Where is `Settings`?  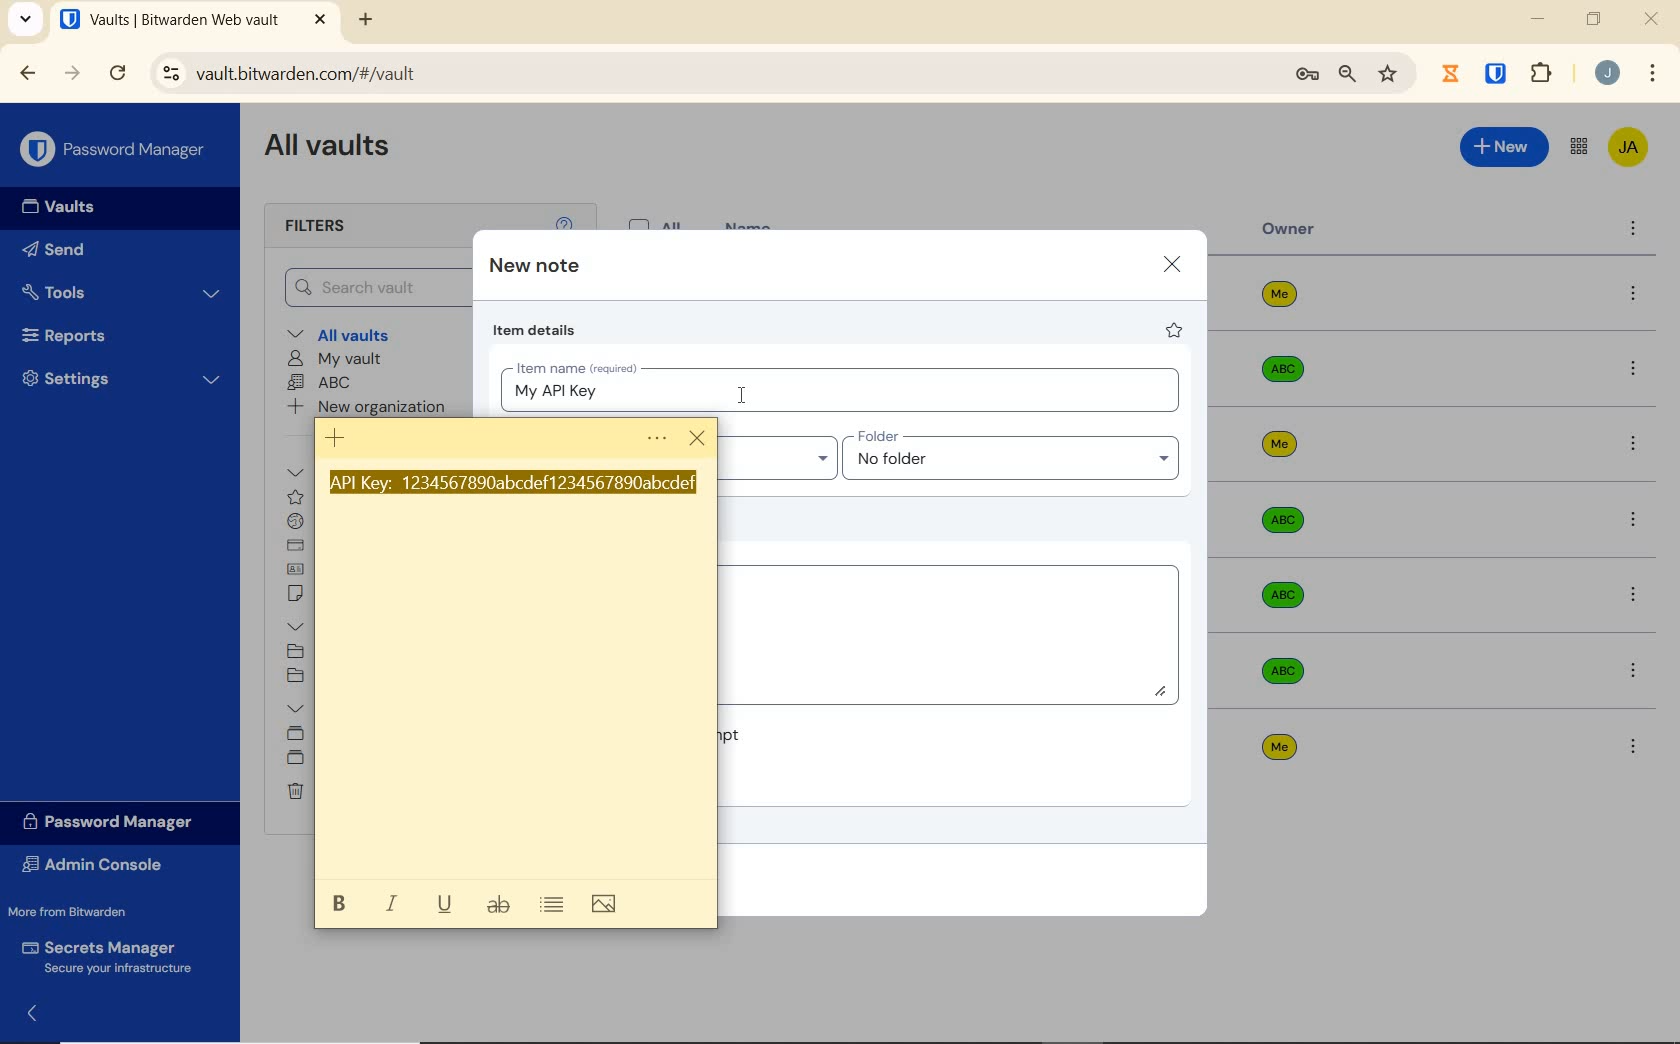
Settings is located at coordinates (123, 383).